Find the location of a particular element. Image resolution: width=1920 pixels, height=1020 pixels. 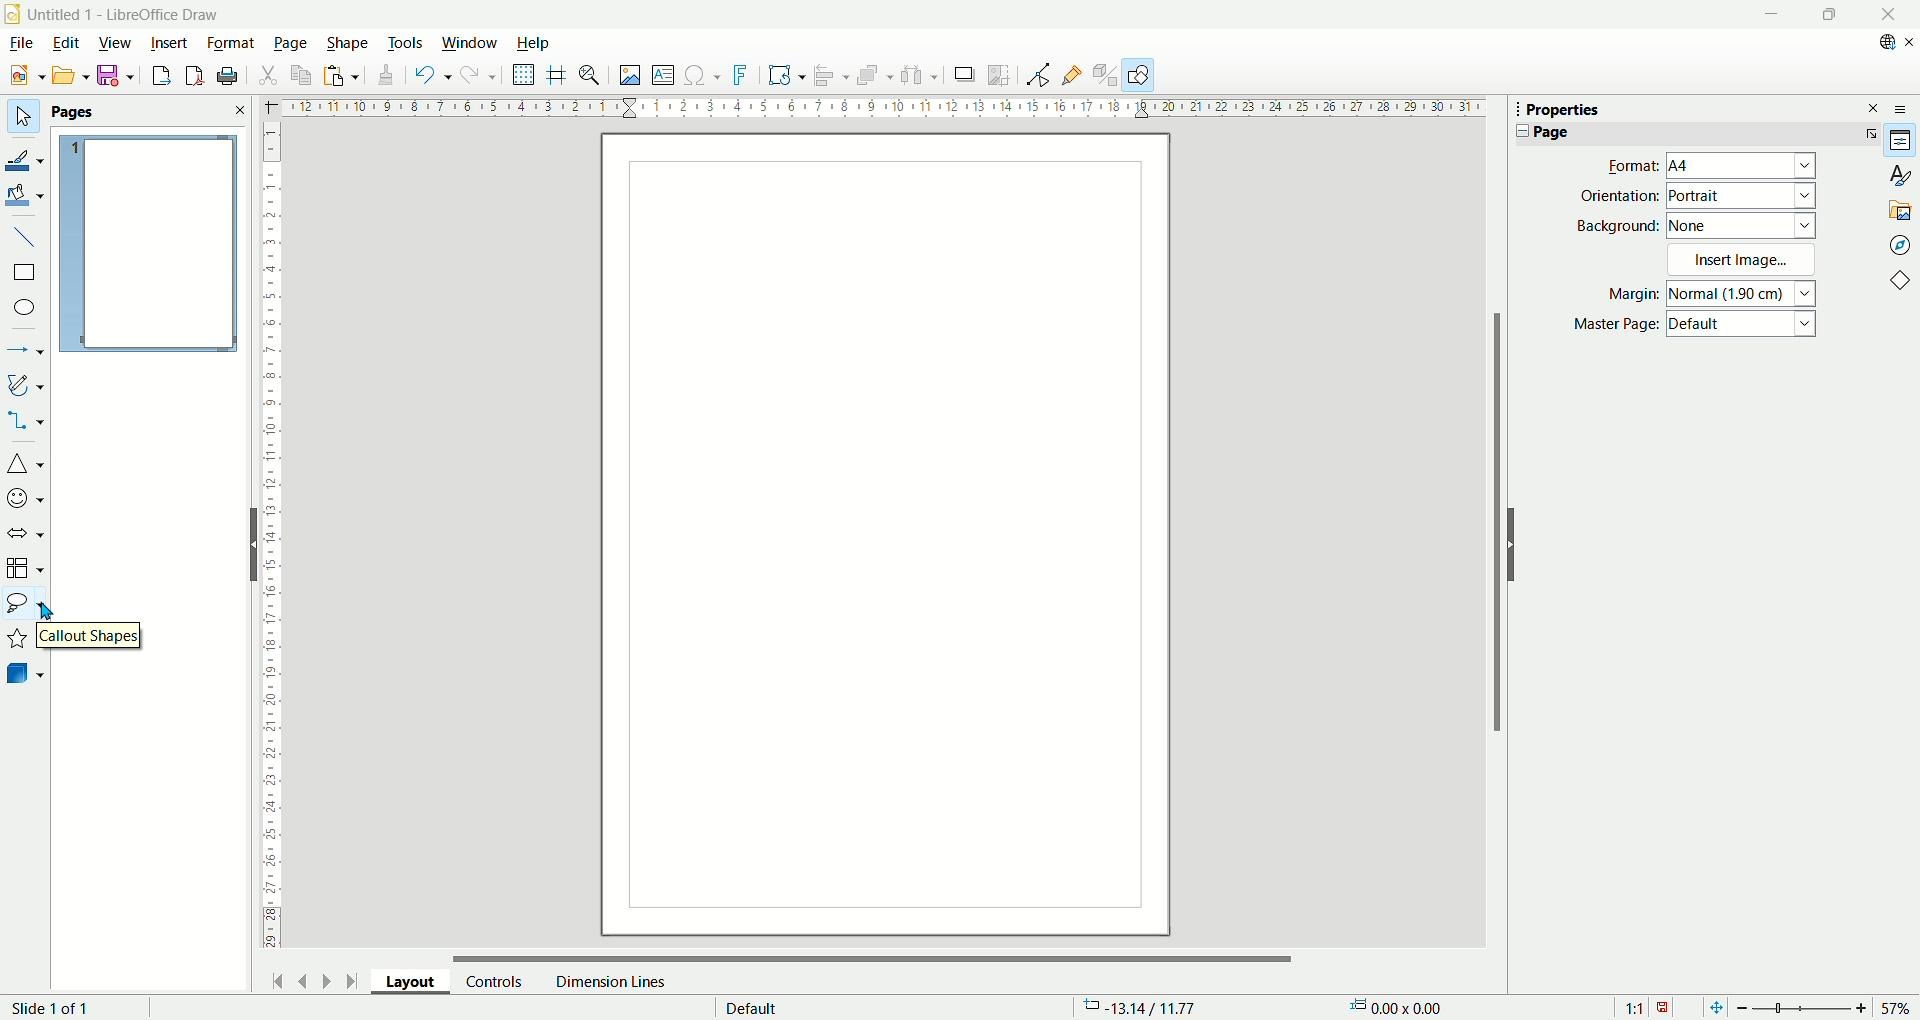

Maximize is located at coordinates (1828, 15).